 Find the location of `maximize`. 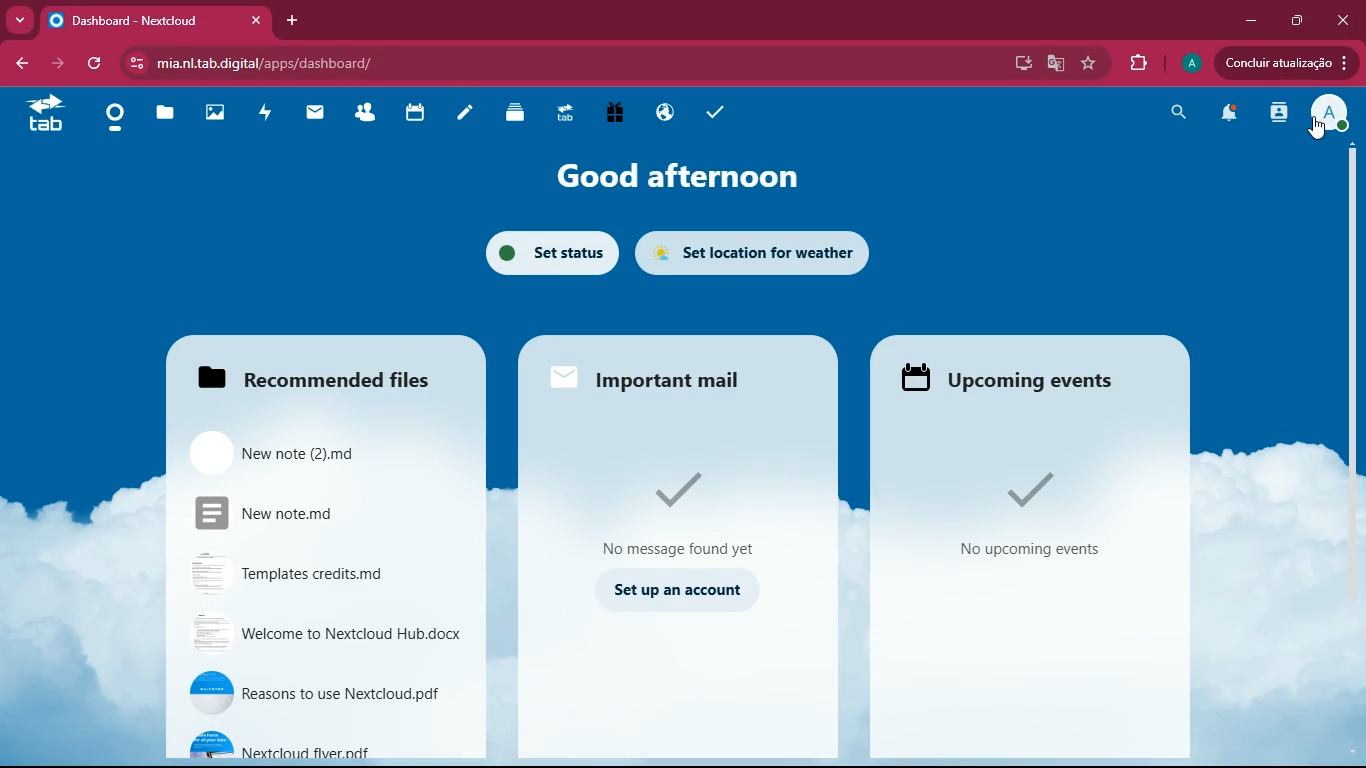

maximize is located at coordinates (1295, 21).